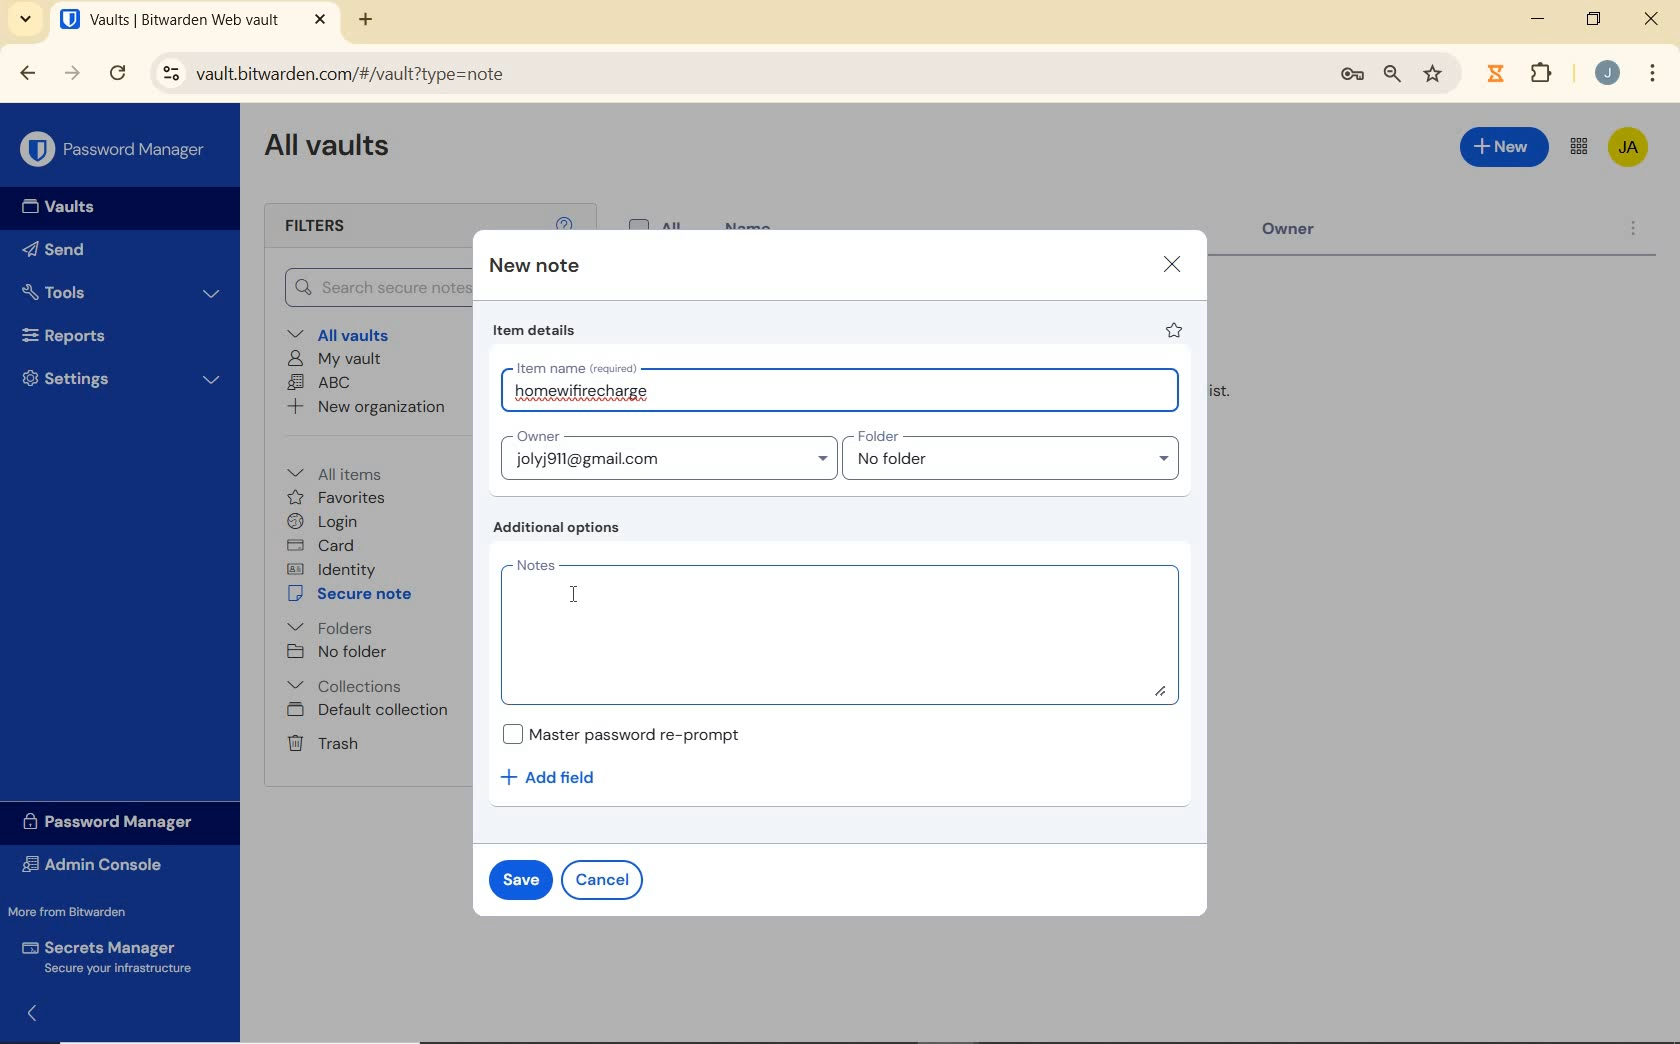 The height and width of the screenshot is (1044, 1680). What do you see at coordinates (368, 406) in the screenshot?
I see `New organization` at bounding box center [368, 406].